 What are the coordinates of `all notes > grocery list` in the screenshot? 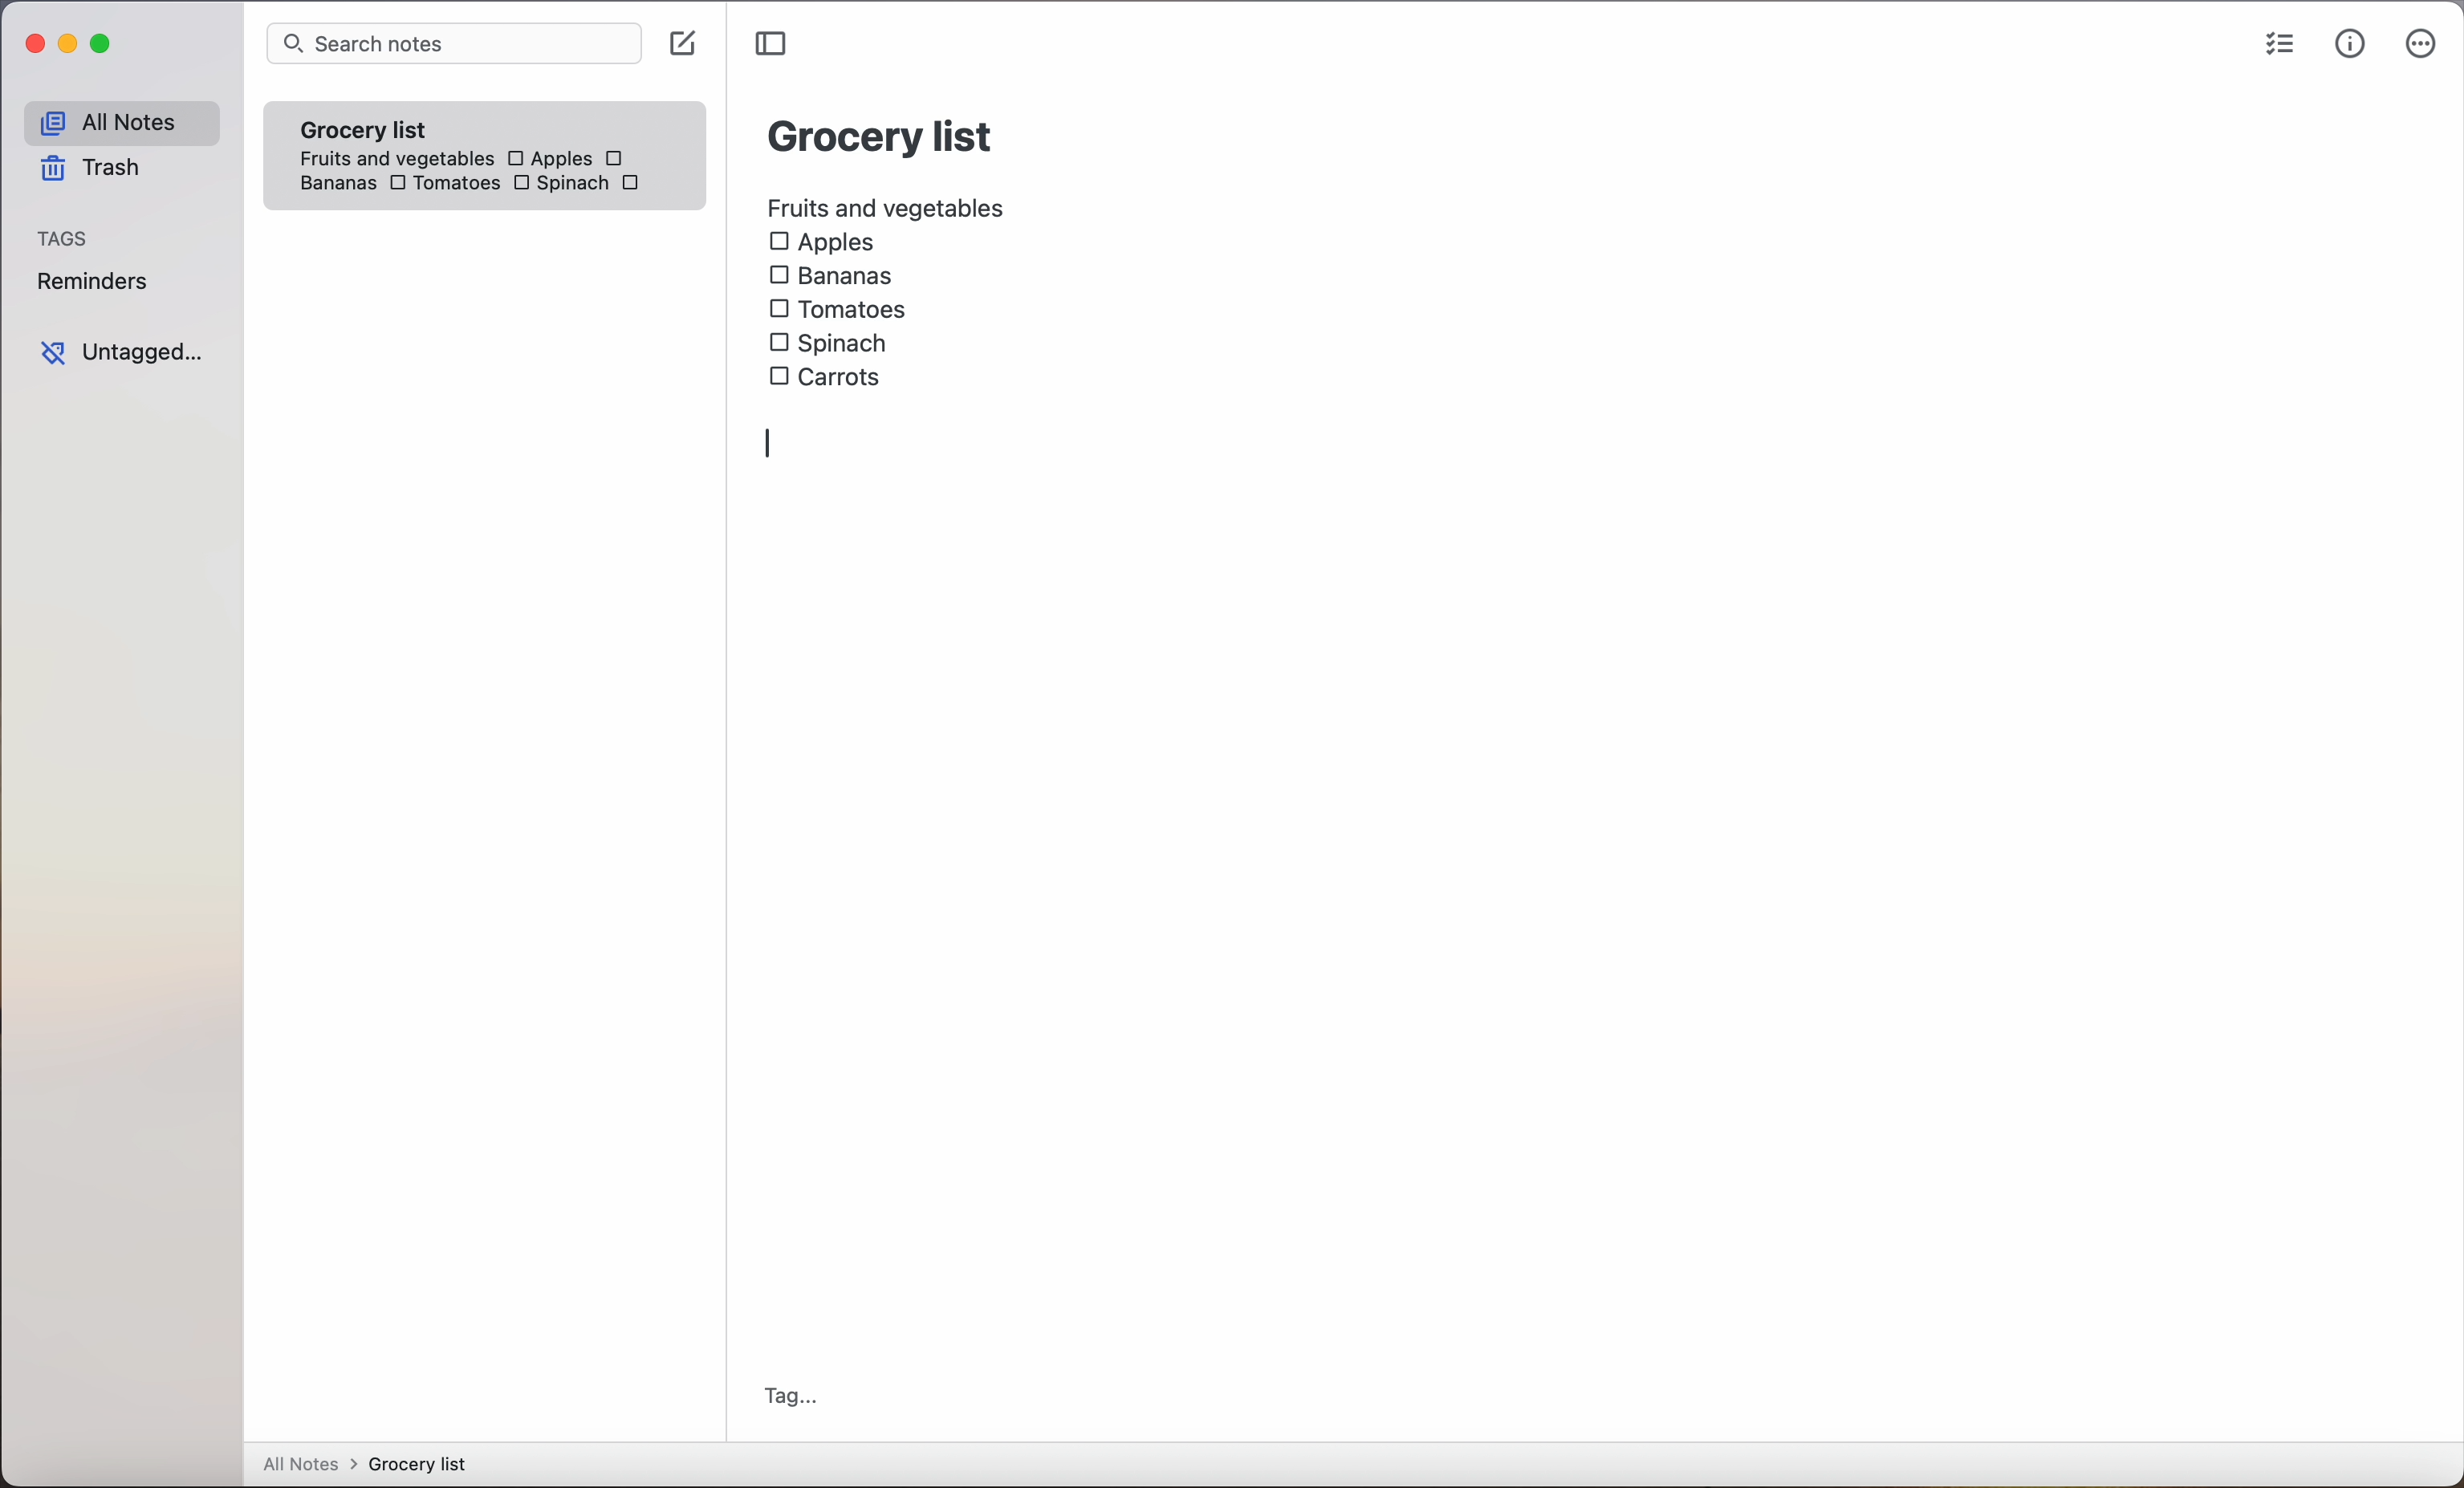 It's located at (373, 1466).